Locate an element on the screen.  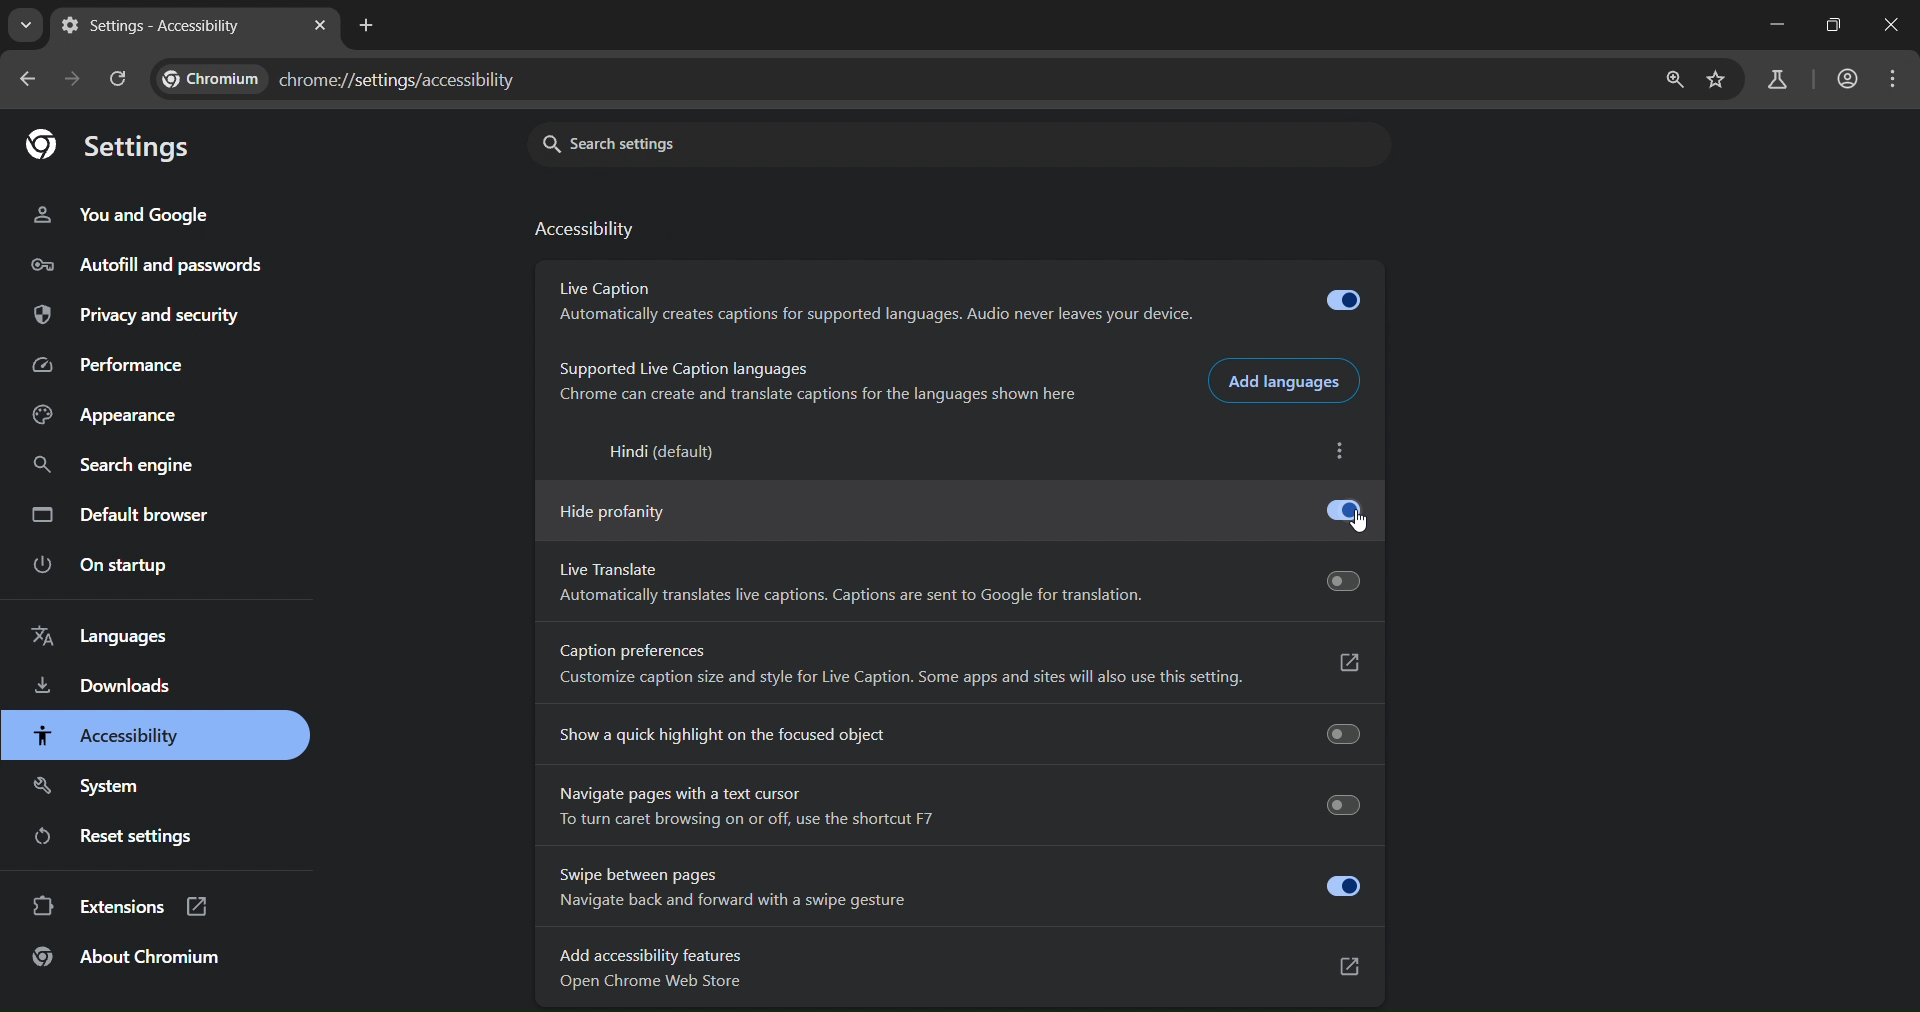
accounts is located at coordinates (1848, 79).